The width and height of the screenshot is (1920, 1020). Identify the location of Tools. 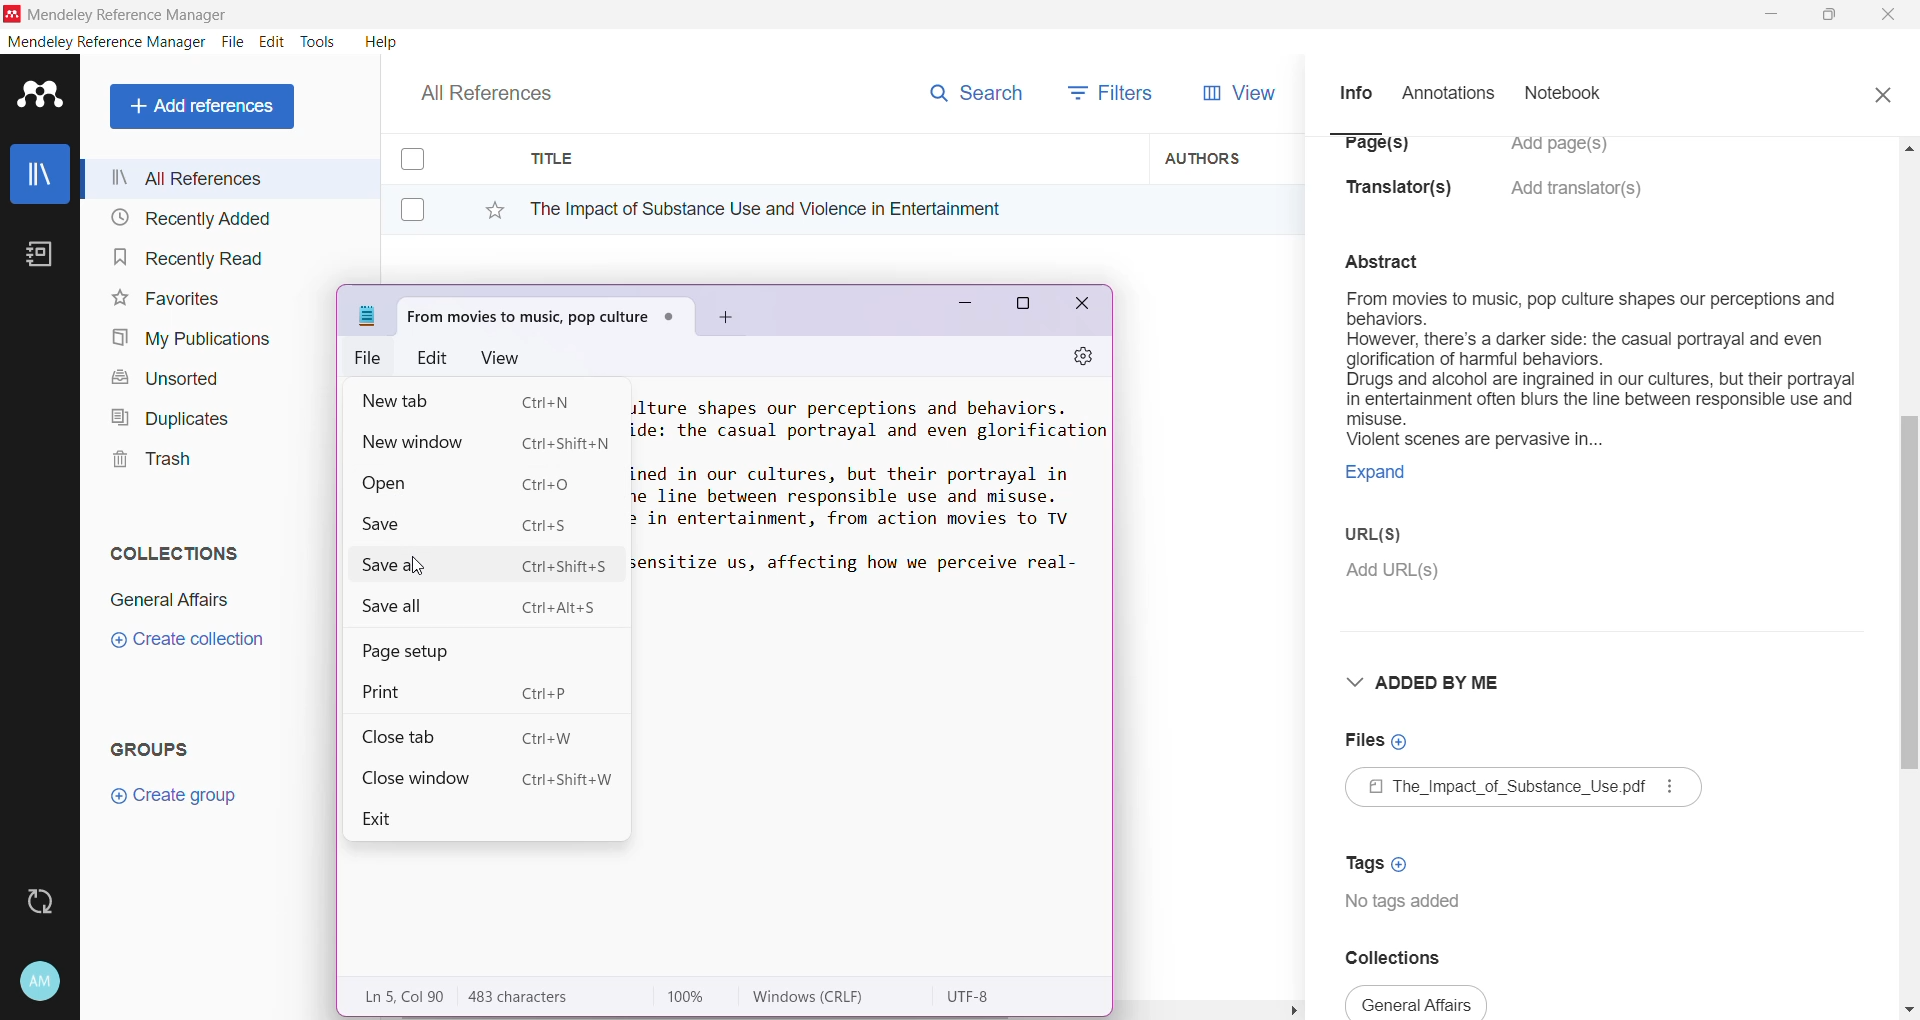
(319, 42).